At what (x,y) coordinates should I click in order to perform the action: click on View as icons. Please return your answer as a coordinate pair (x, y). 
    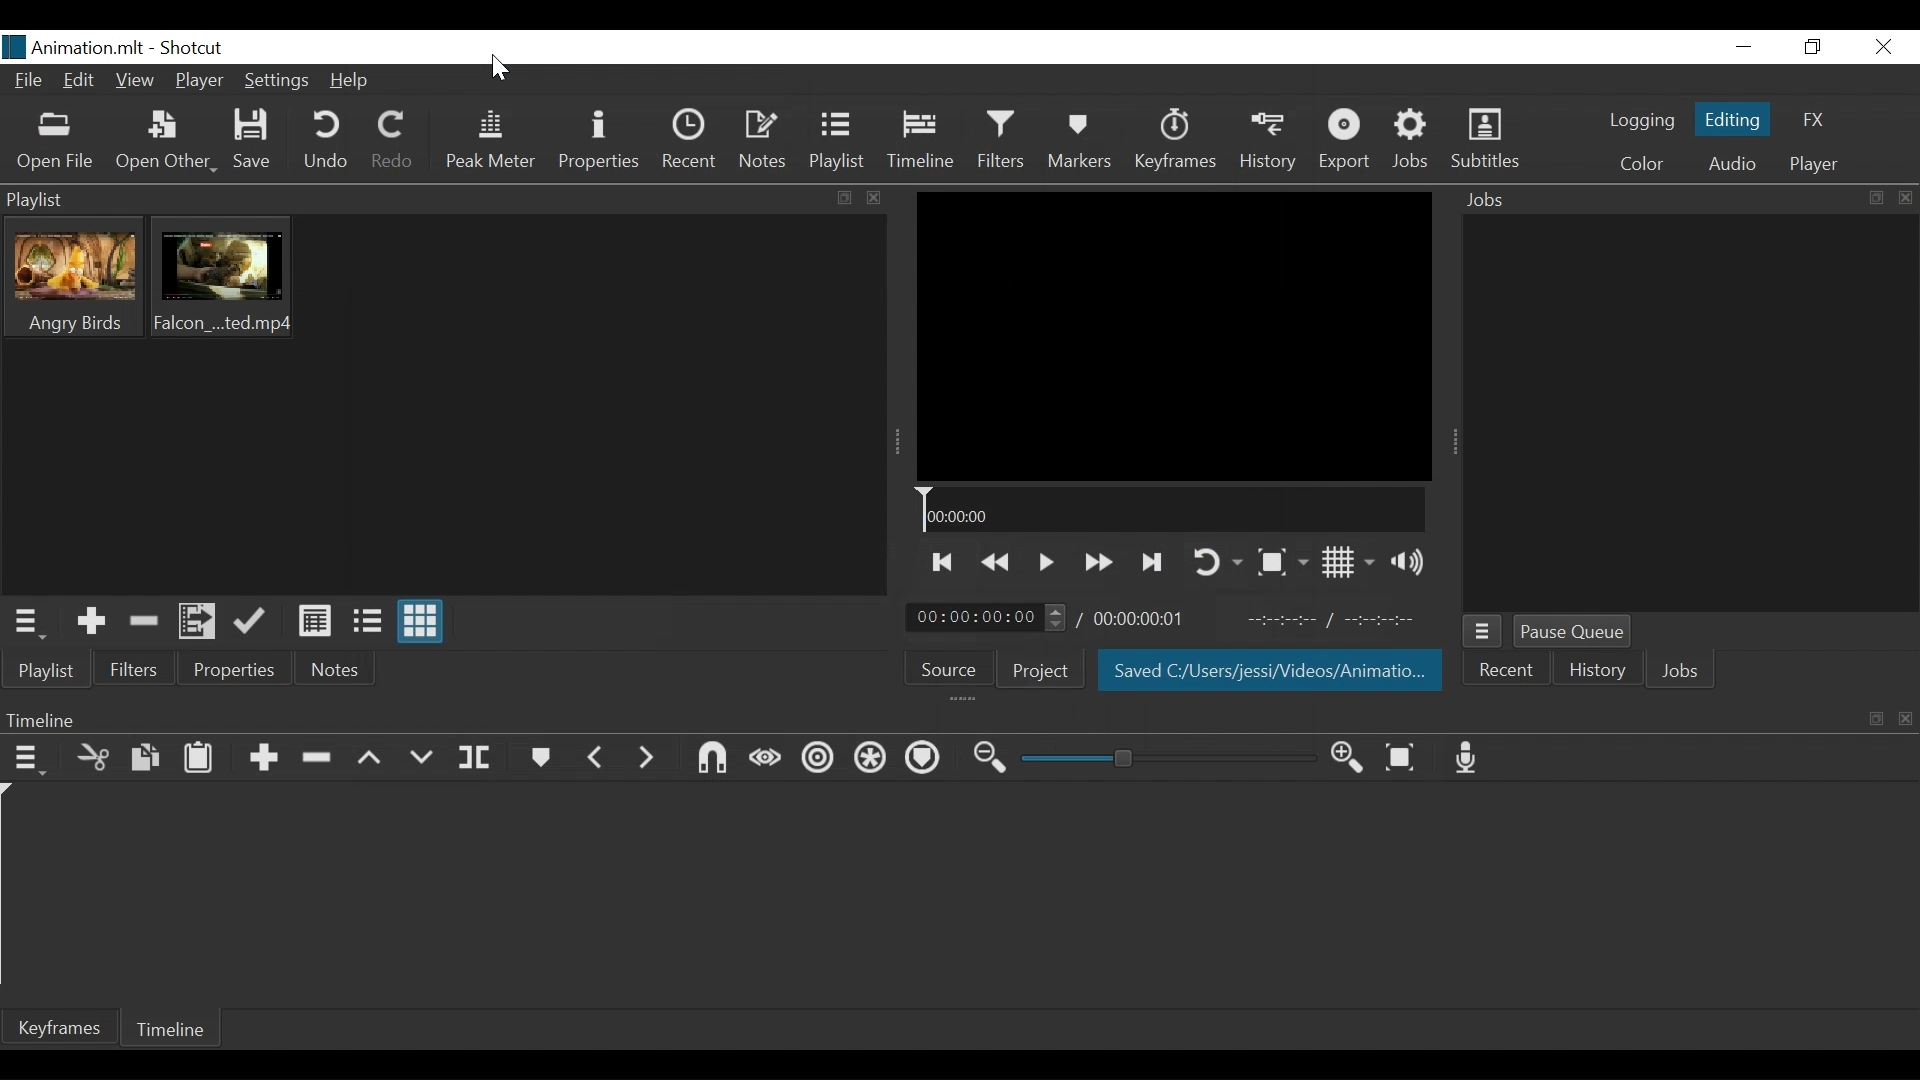
    Looking at the image, I should click on (424, 623).